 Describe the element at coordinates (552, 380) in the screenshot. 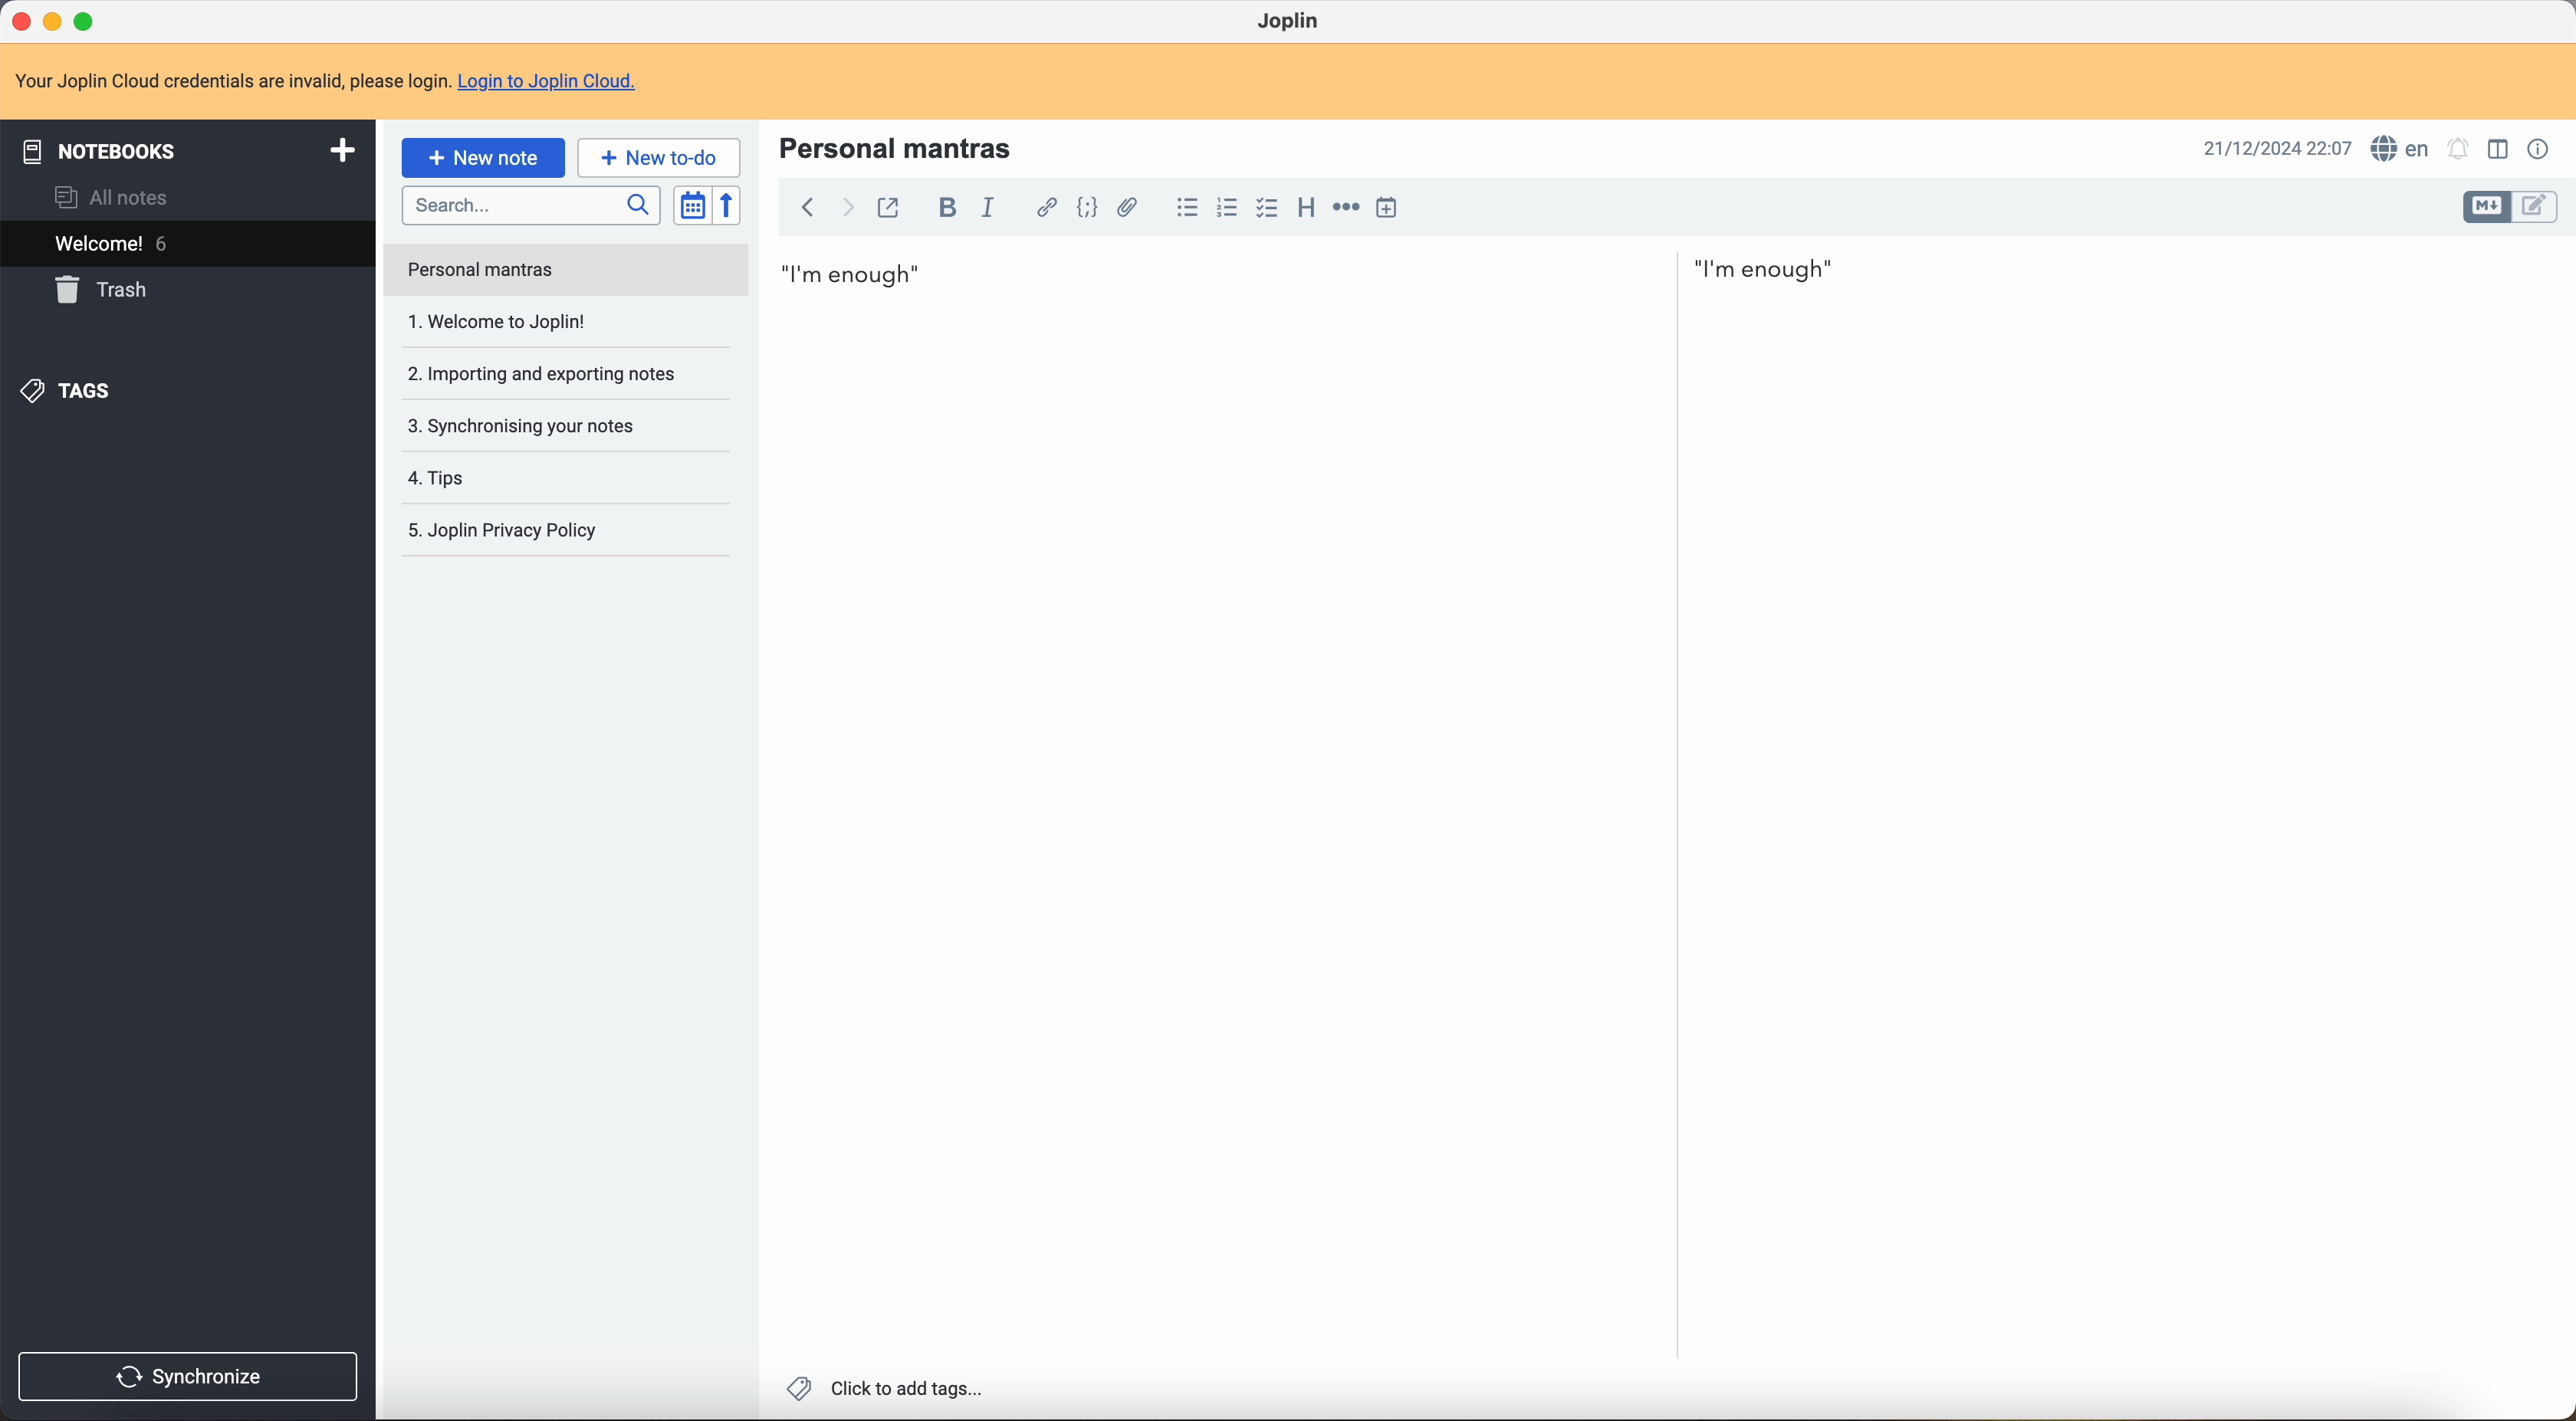

I see `synchronising your notes` at that location.